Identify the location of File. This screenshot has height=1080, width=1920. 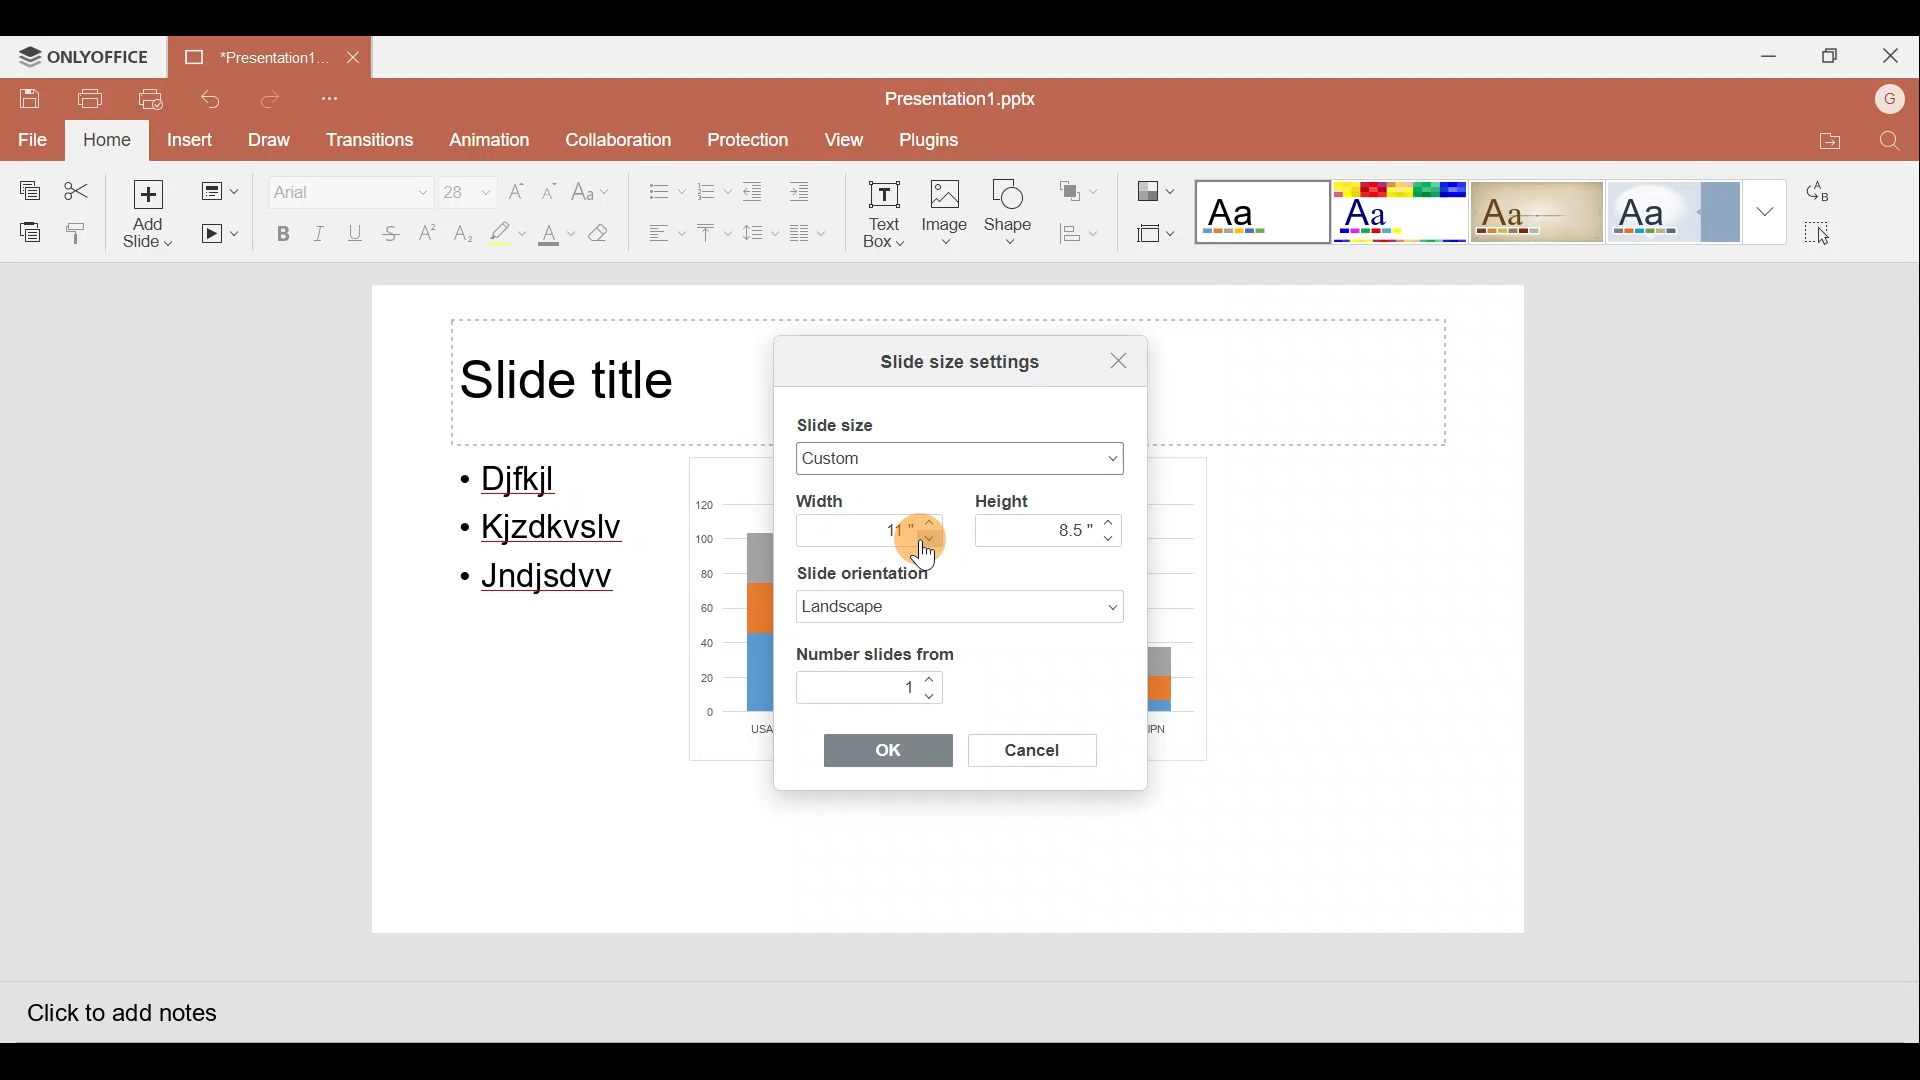
(30, 137).